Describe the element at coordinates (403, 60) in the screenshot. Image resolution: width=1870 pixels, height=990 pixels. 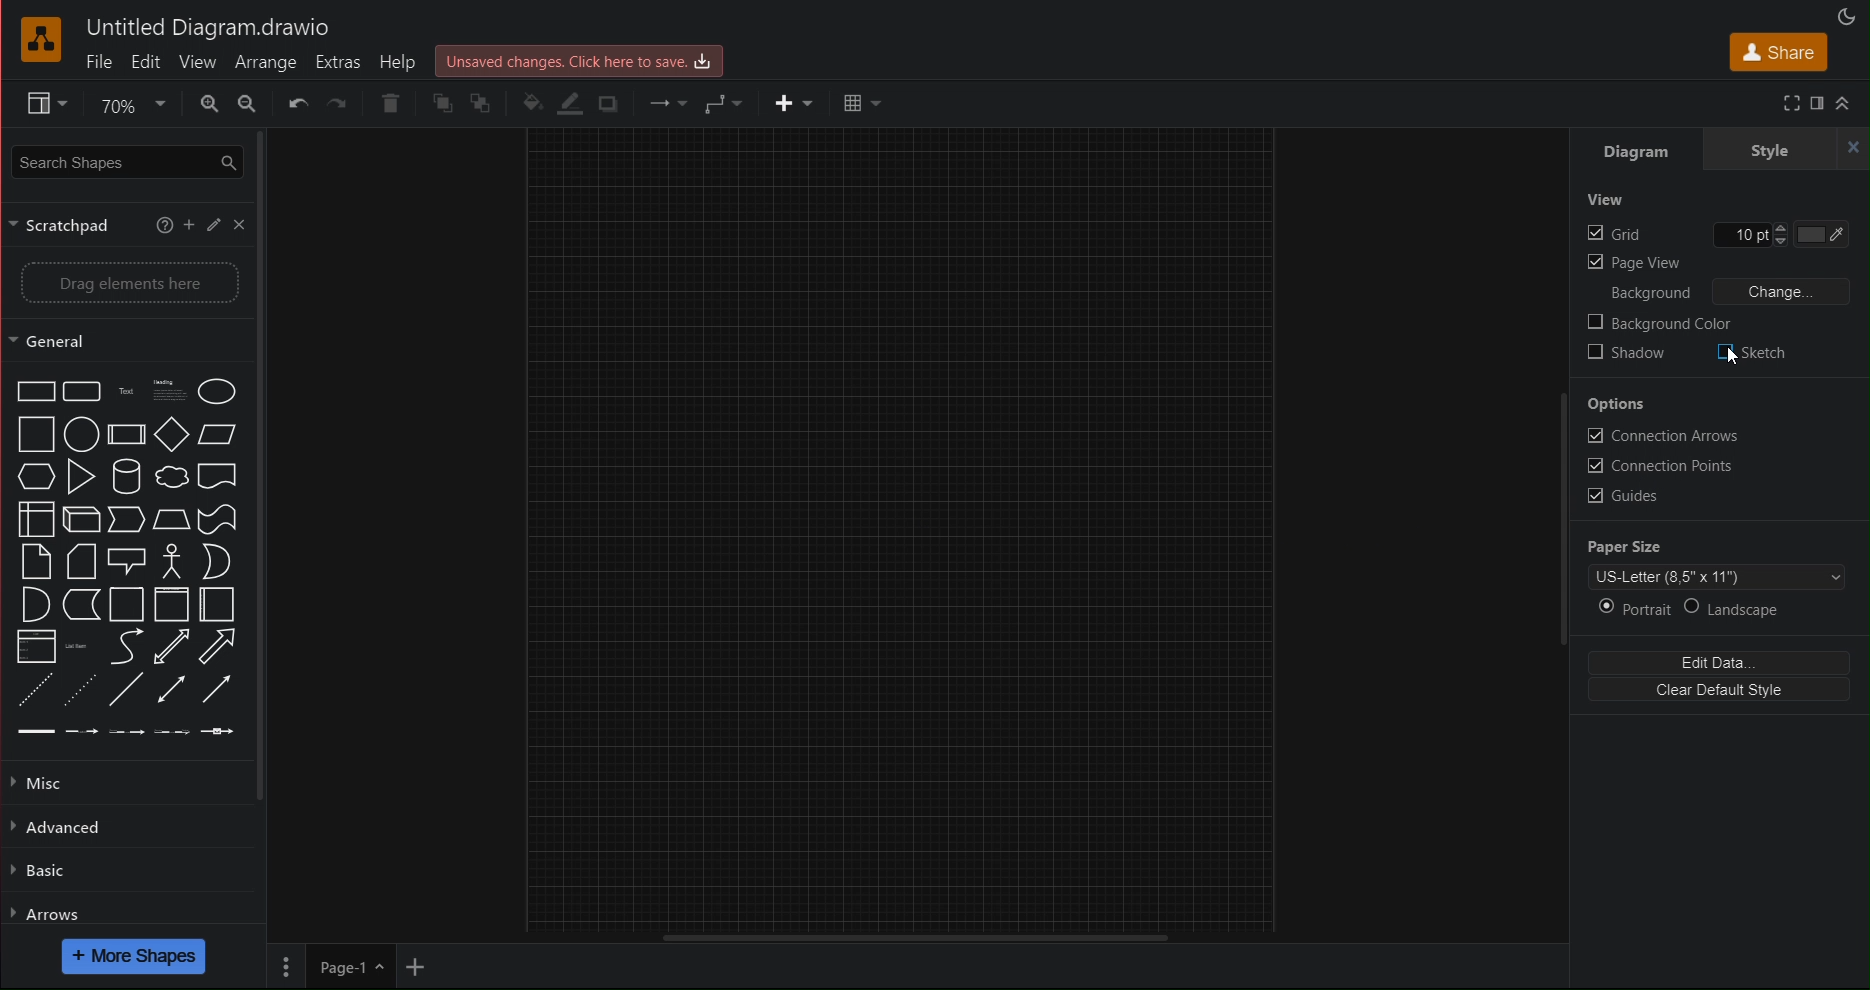
I see `Help` at that location.